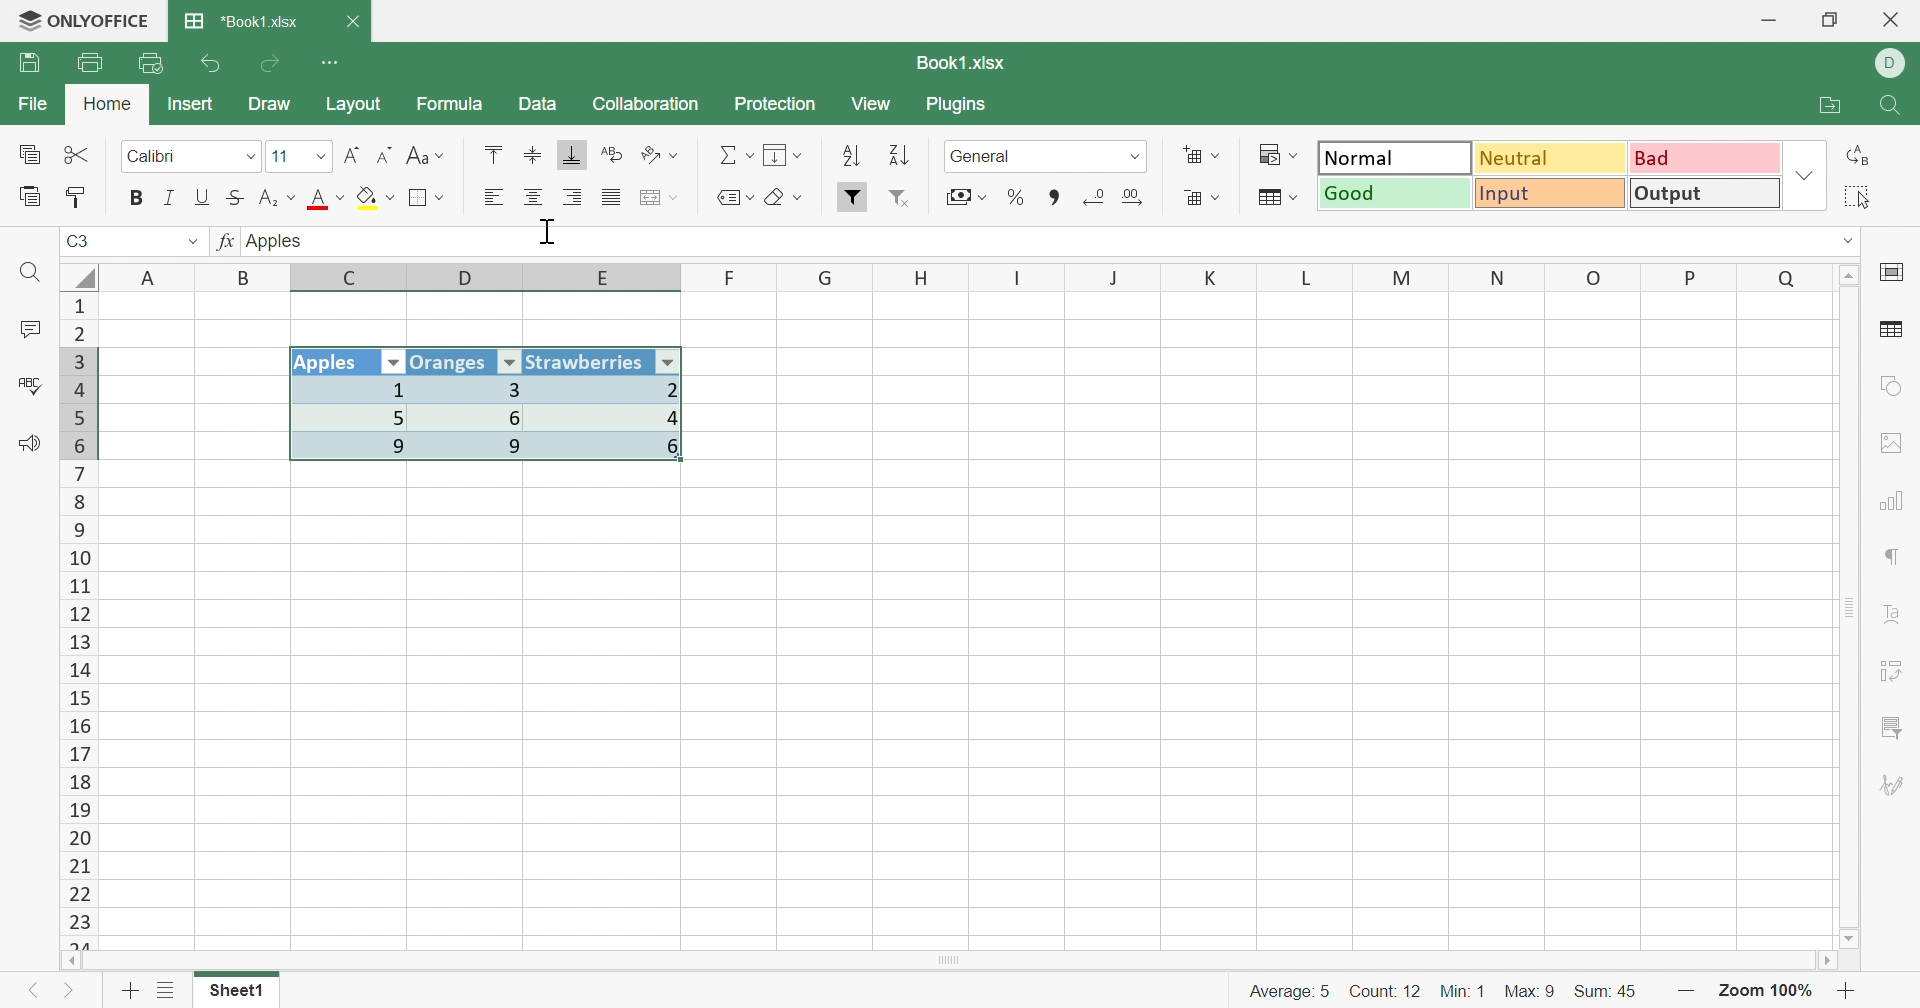 The height and width of the screenshot is (1008, 1920). What do you see at coordinates (1836, 239) in the screenshot?
I see `drop down ` at bounding box center [1836, 239].